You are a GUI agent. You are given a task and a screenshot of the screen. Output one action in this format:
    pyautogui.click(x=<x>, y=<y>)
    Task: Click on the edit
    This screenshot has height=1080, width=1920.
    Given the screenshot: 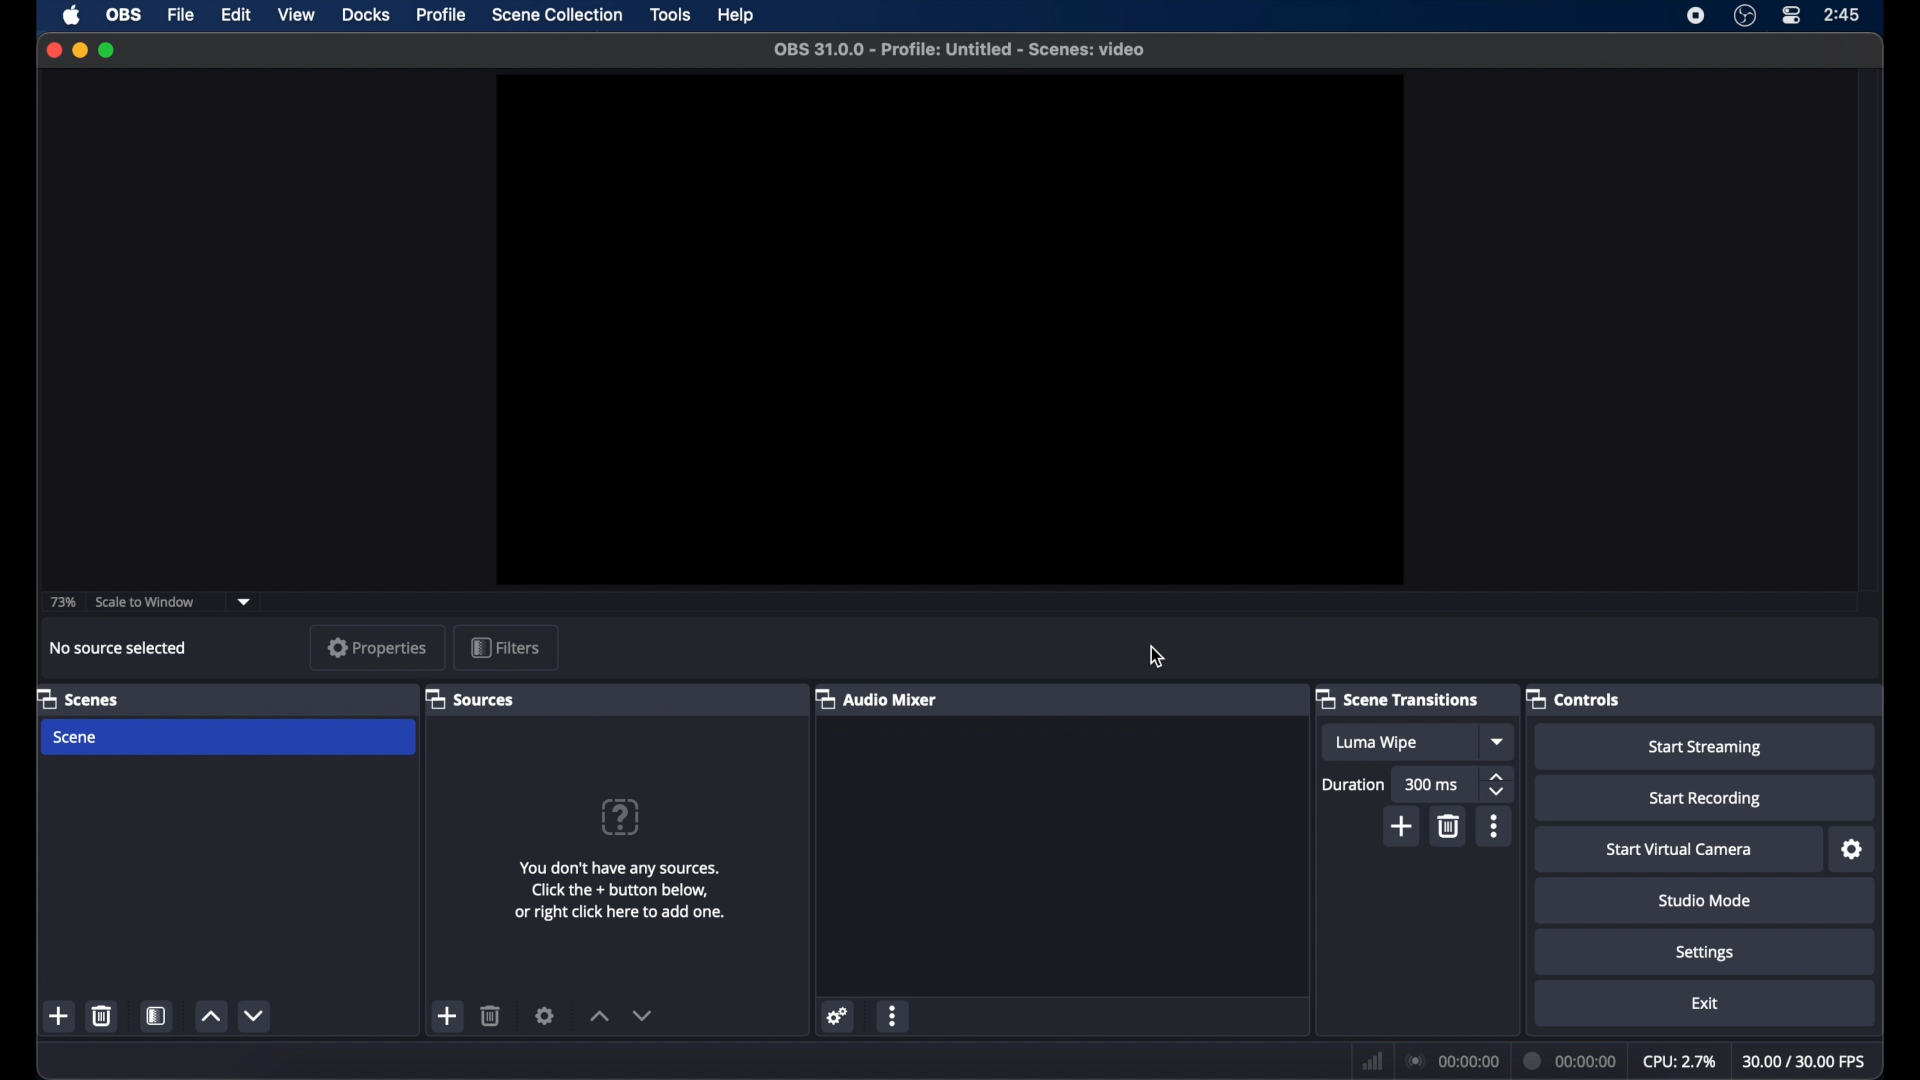 What is the action you would take?
    pyautogui.click(x=235, y=13)
    